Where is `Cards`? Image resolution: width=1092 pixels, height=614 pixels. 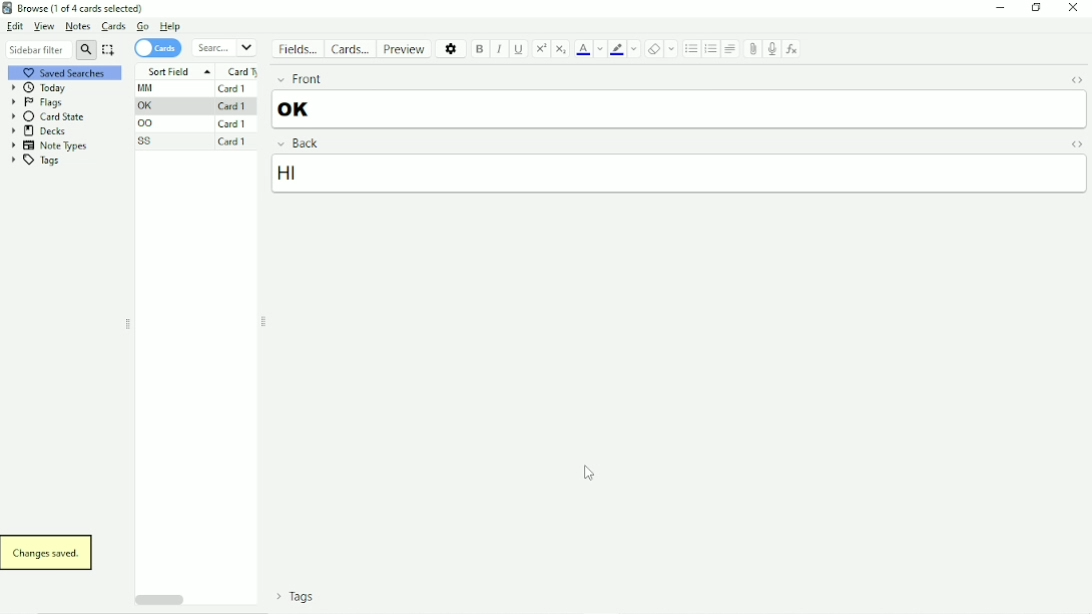 Cards is located at coordinates (352, 49).